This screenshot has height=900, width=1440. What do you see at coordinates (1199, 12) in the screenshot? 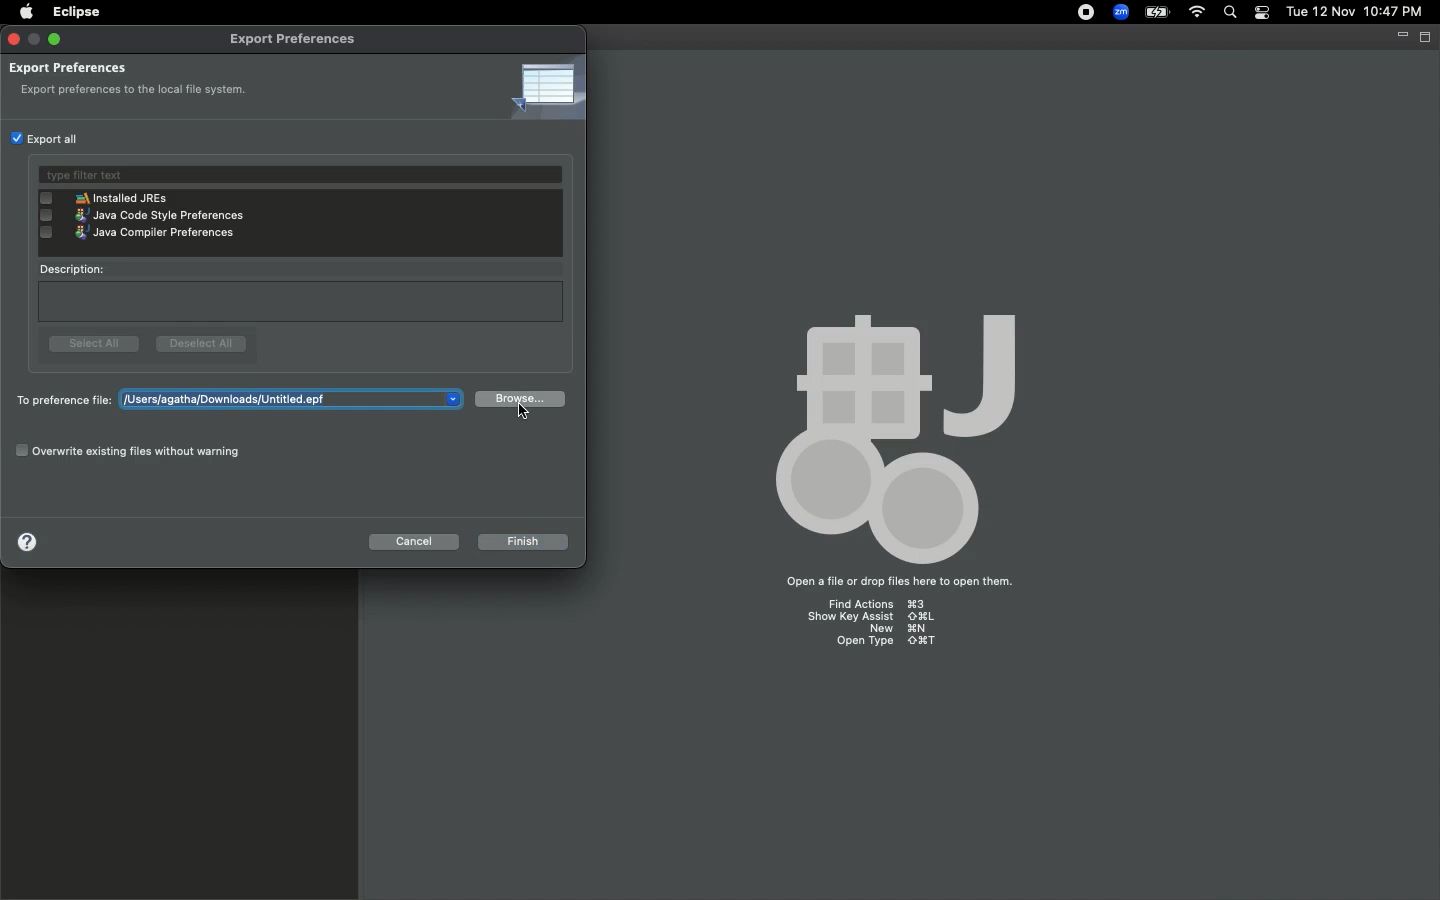
I see `Internet` at bounding box center [1199, 12].